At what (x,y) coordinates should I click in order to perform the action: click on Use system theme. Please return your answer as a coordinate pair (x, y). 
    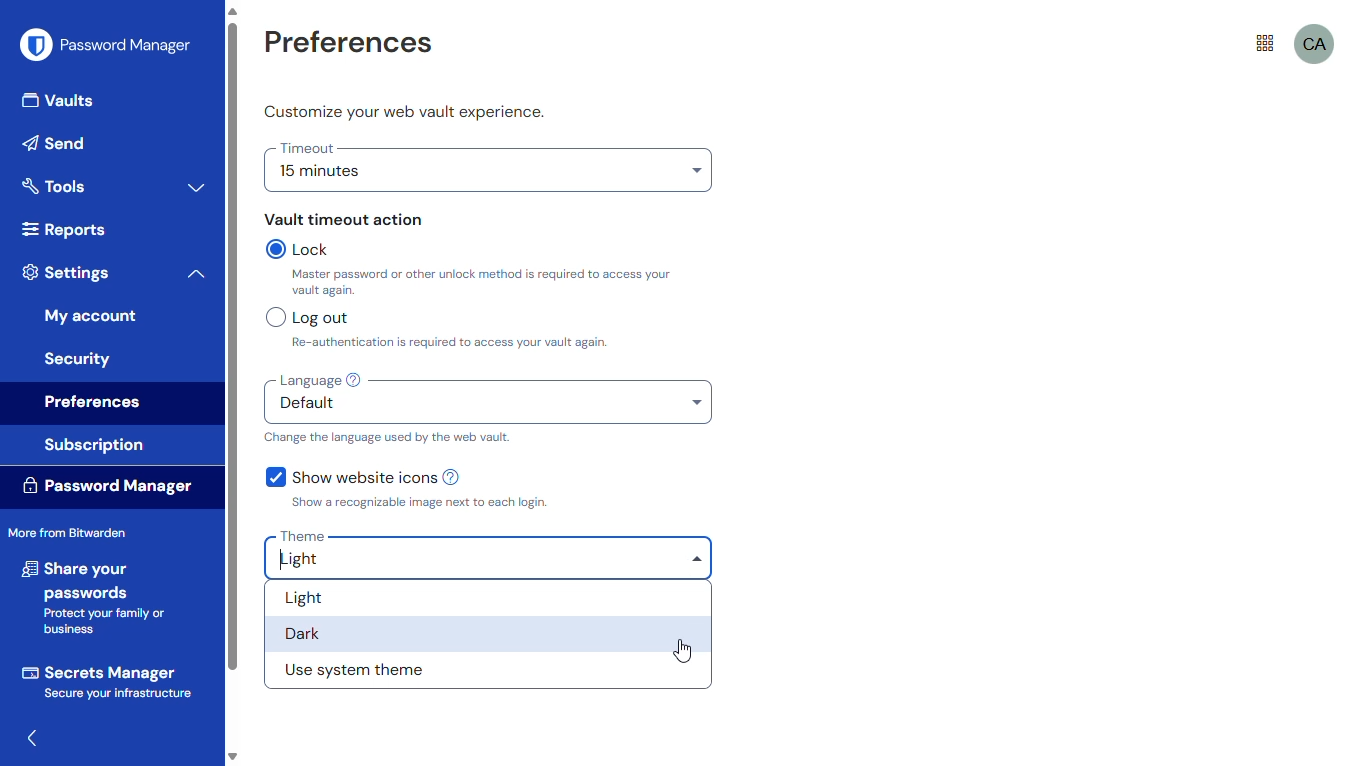
    Looking at the image, I should click on (362, 670).